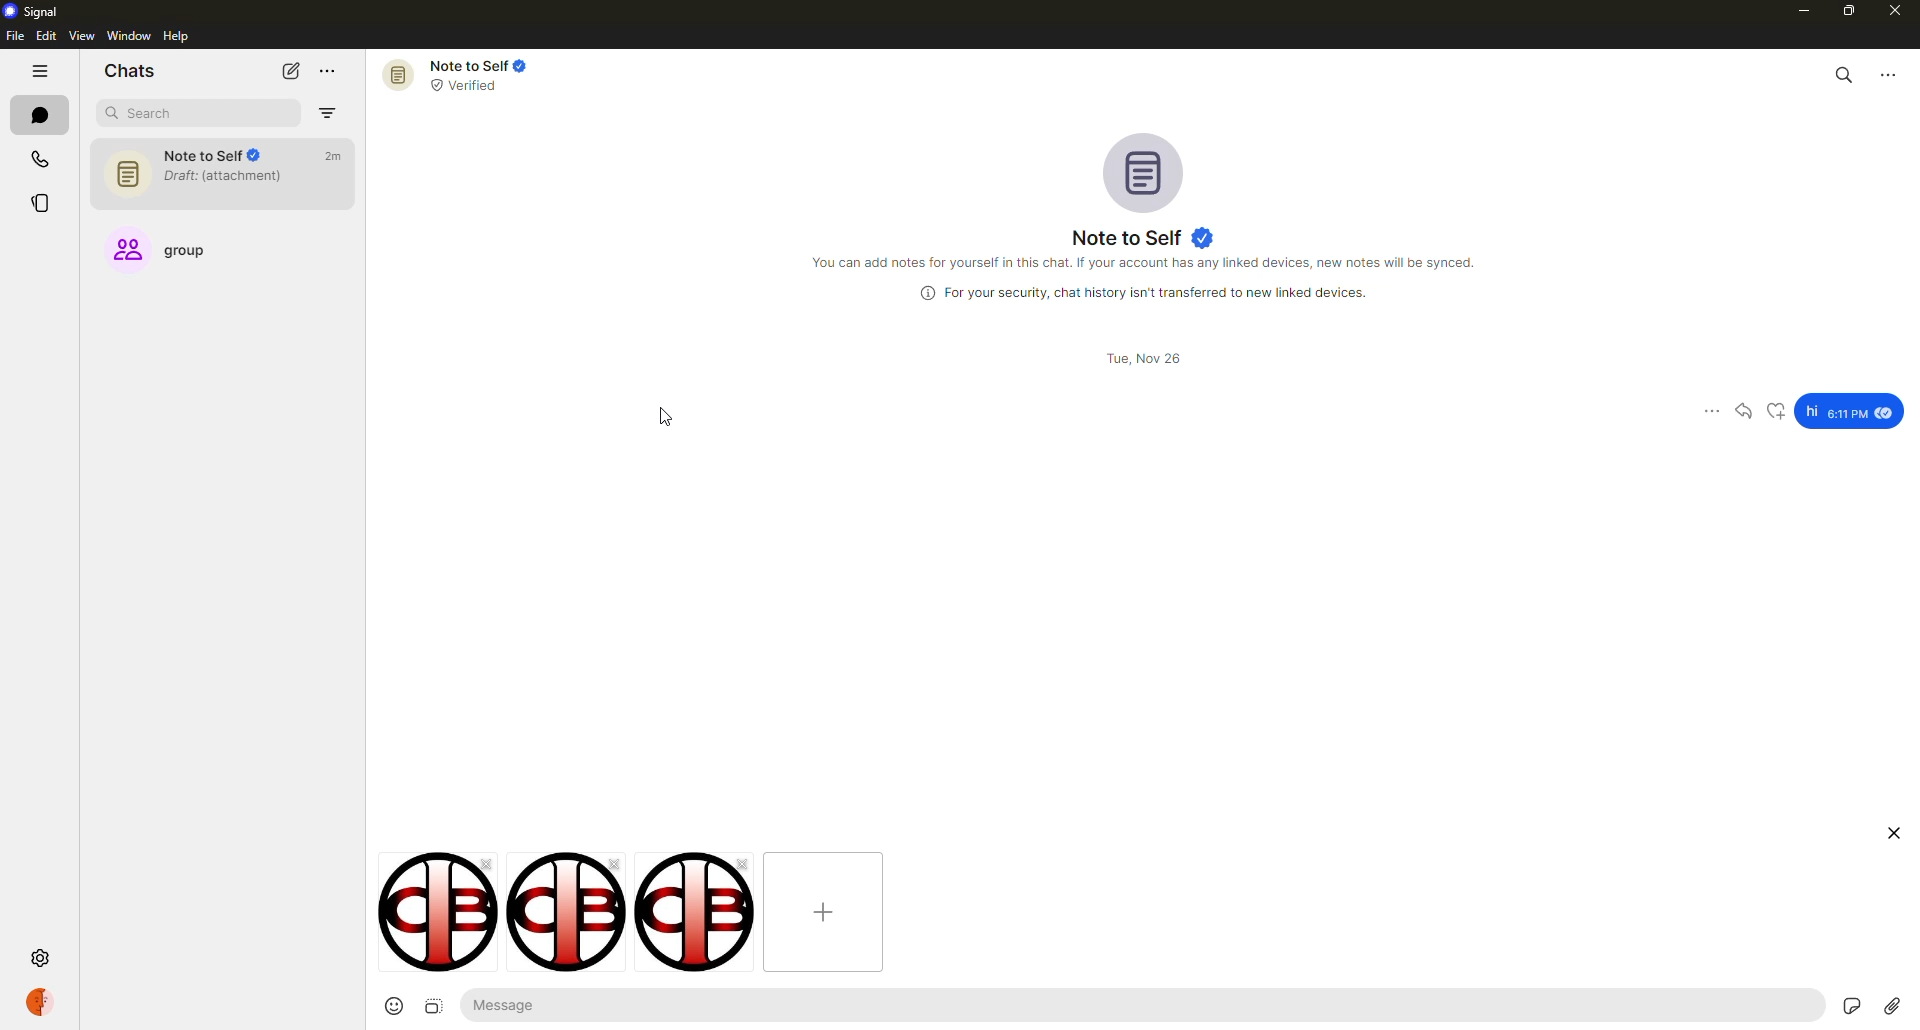  What do you see at coordinates (1849, 15) in the screenshot?
I see `maximize` at bounding box center [1849, 15].